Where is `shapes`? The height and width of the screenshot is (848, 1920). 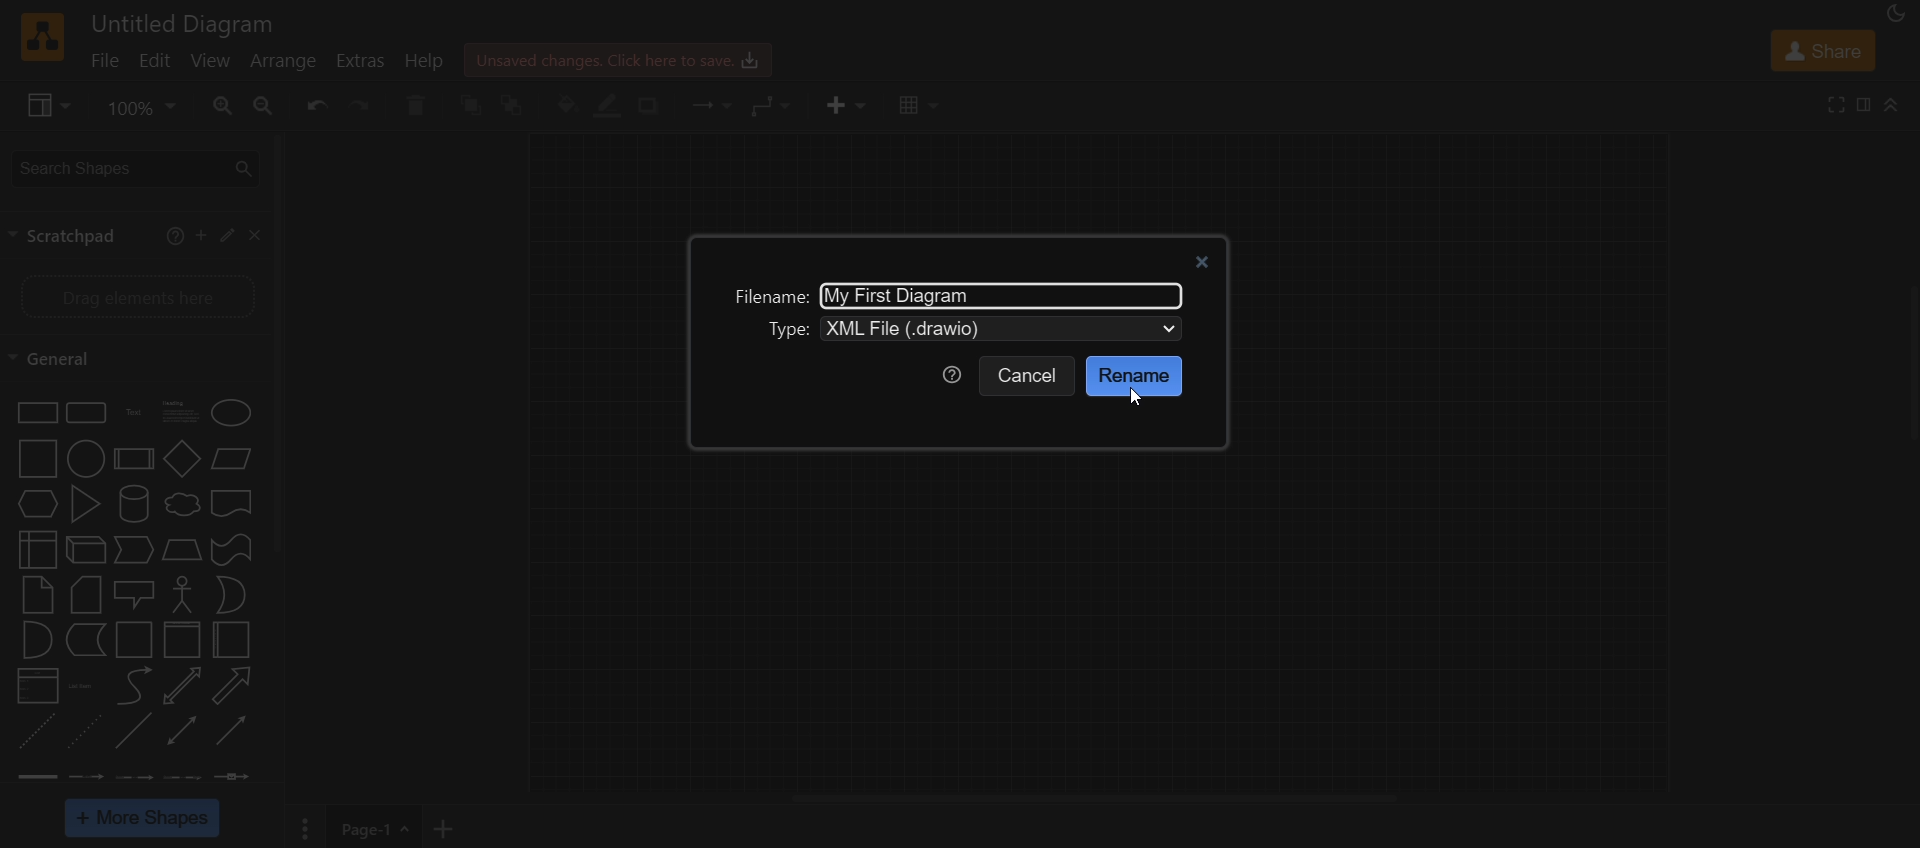
shapes is located at coordinates (130, 593).